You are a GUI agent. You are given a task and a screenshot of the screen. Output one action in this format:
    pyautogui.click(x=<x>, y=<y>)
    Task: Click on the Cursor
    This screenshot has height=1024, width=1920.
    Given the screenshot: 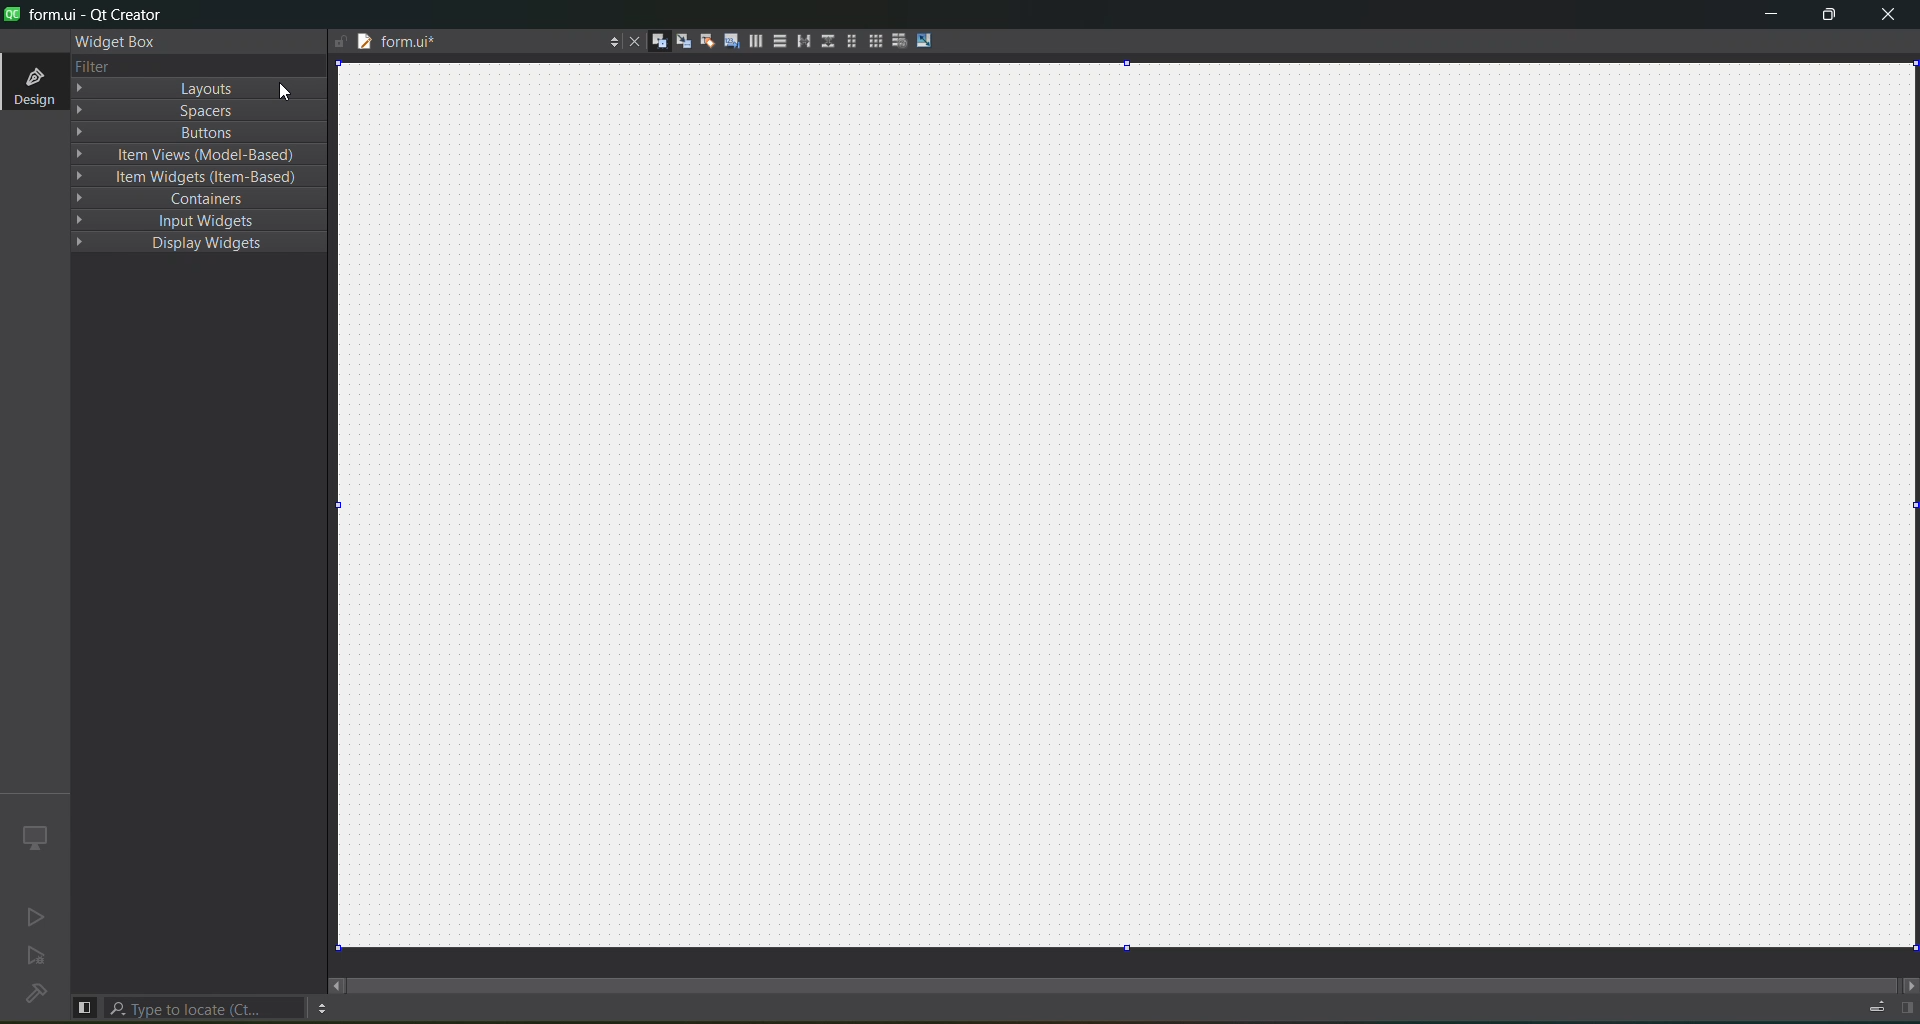 What is the action you would take?
    pyautogui.click(x=289, y=86)
    